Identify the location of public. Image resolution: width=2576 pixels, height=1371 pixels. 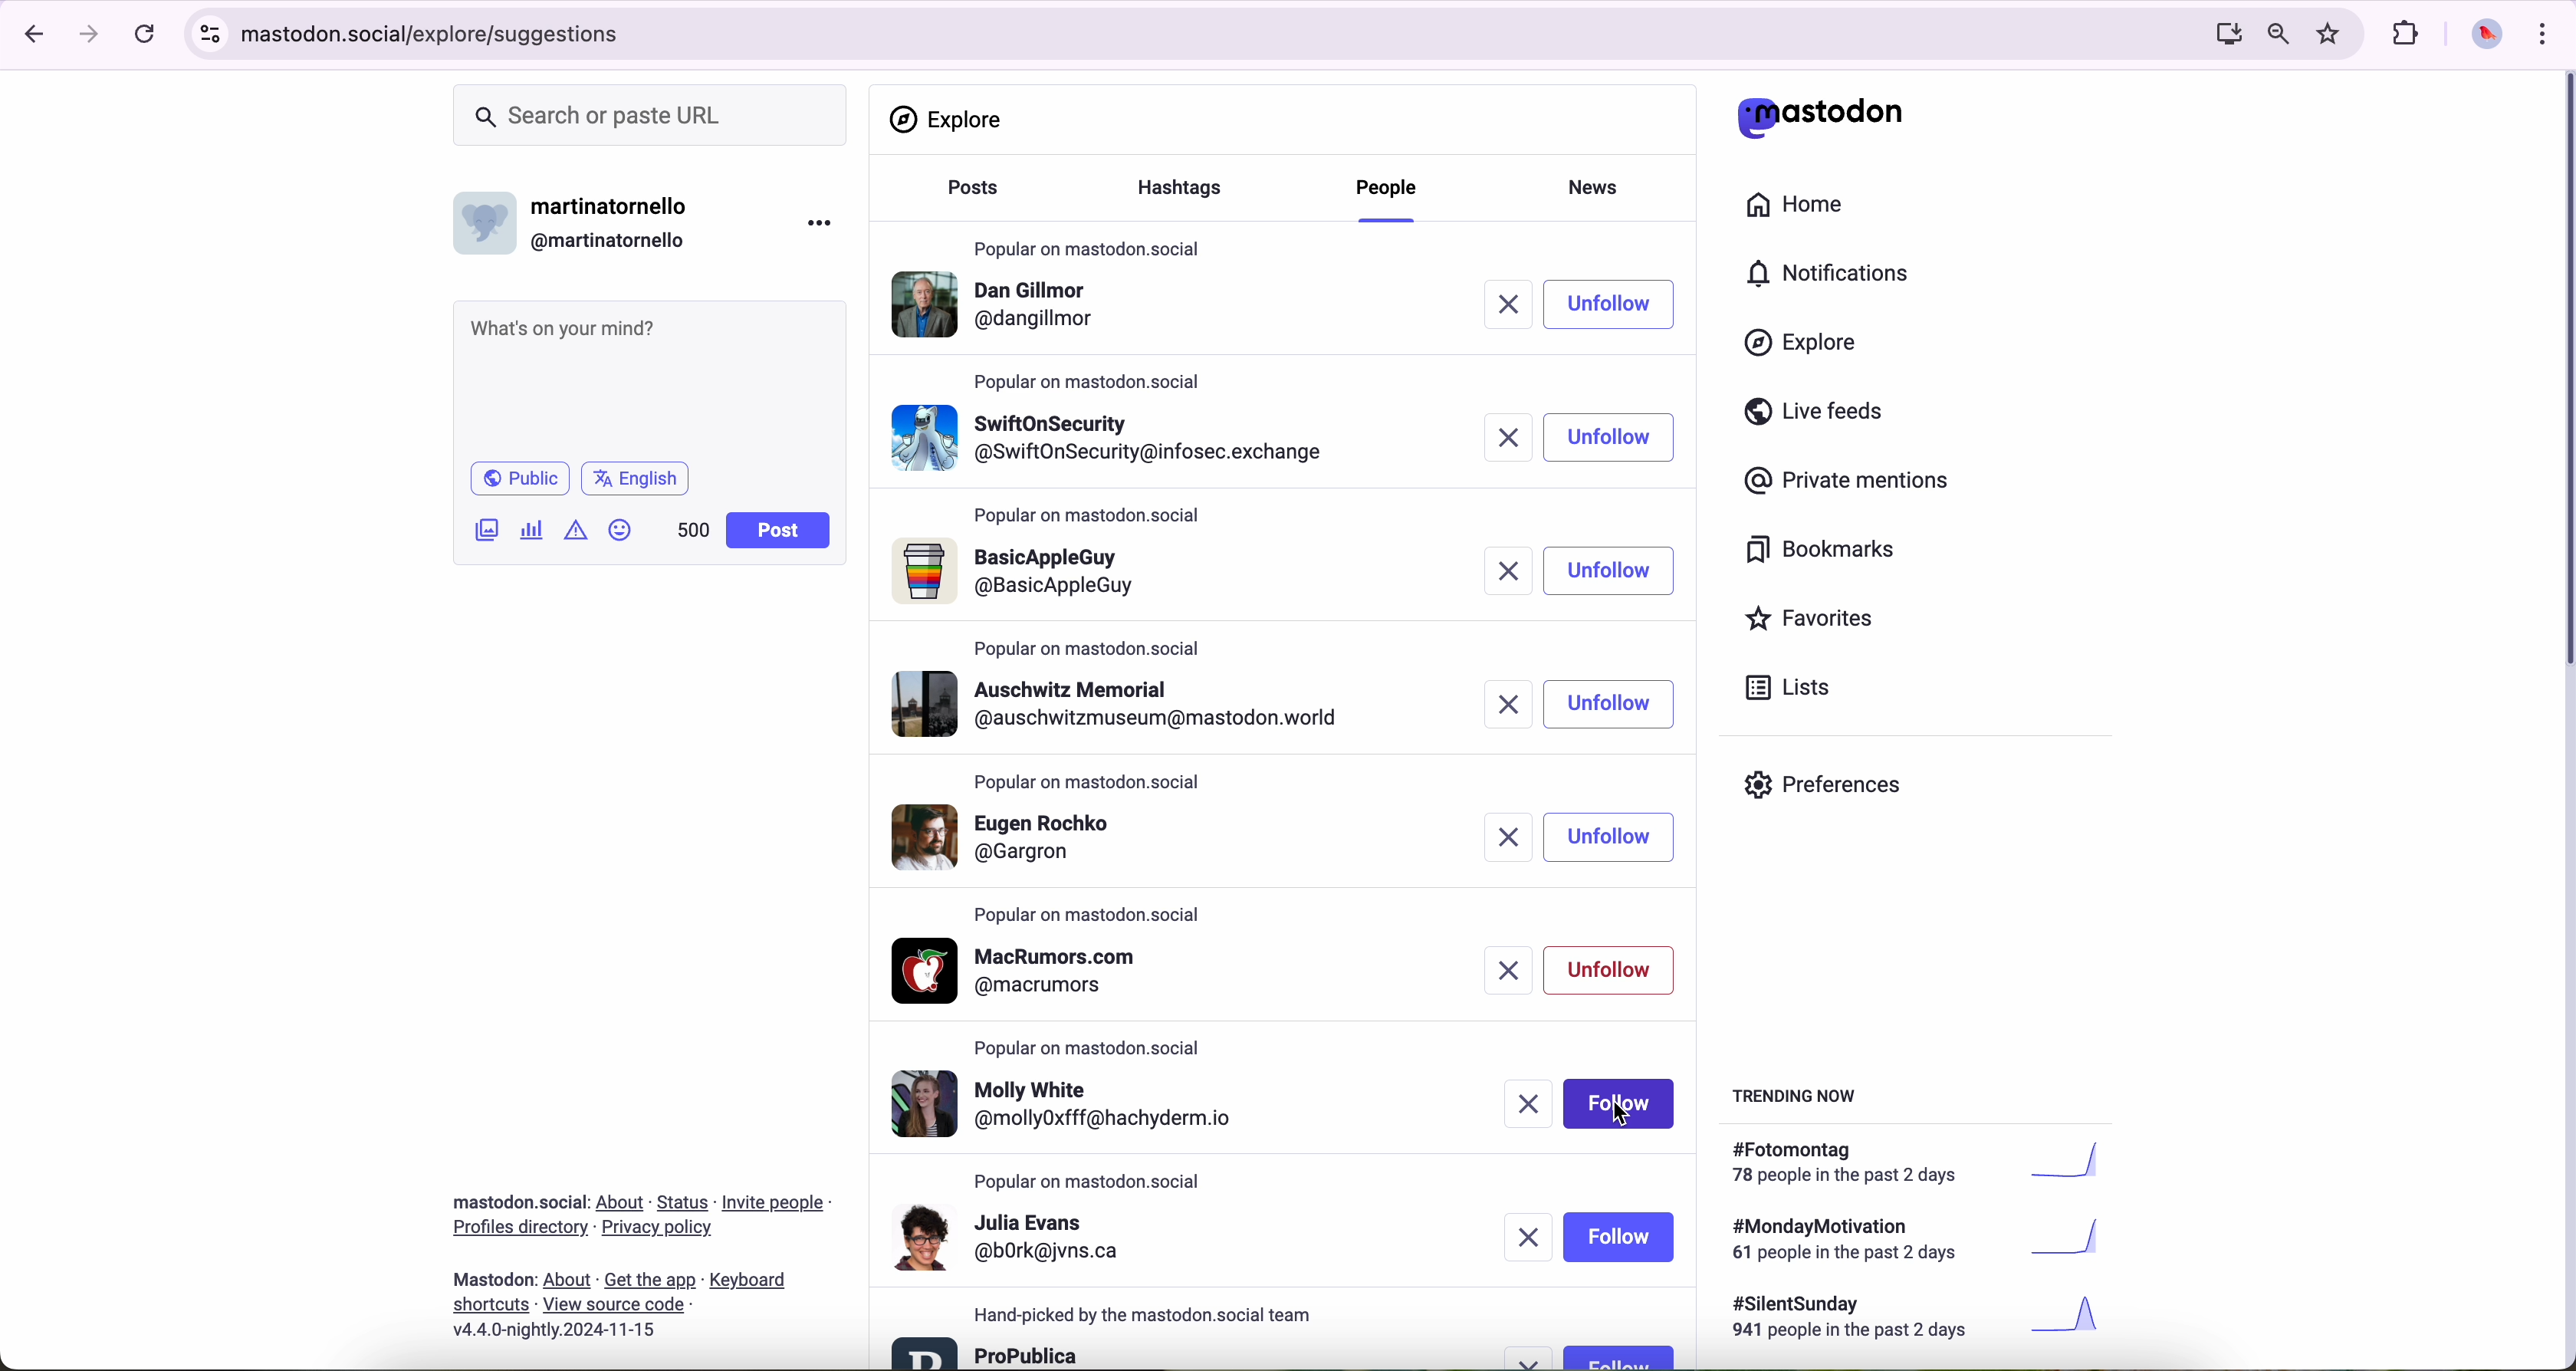
(518, 478).